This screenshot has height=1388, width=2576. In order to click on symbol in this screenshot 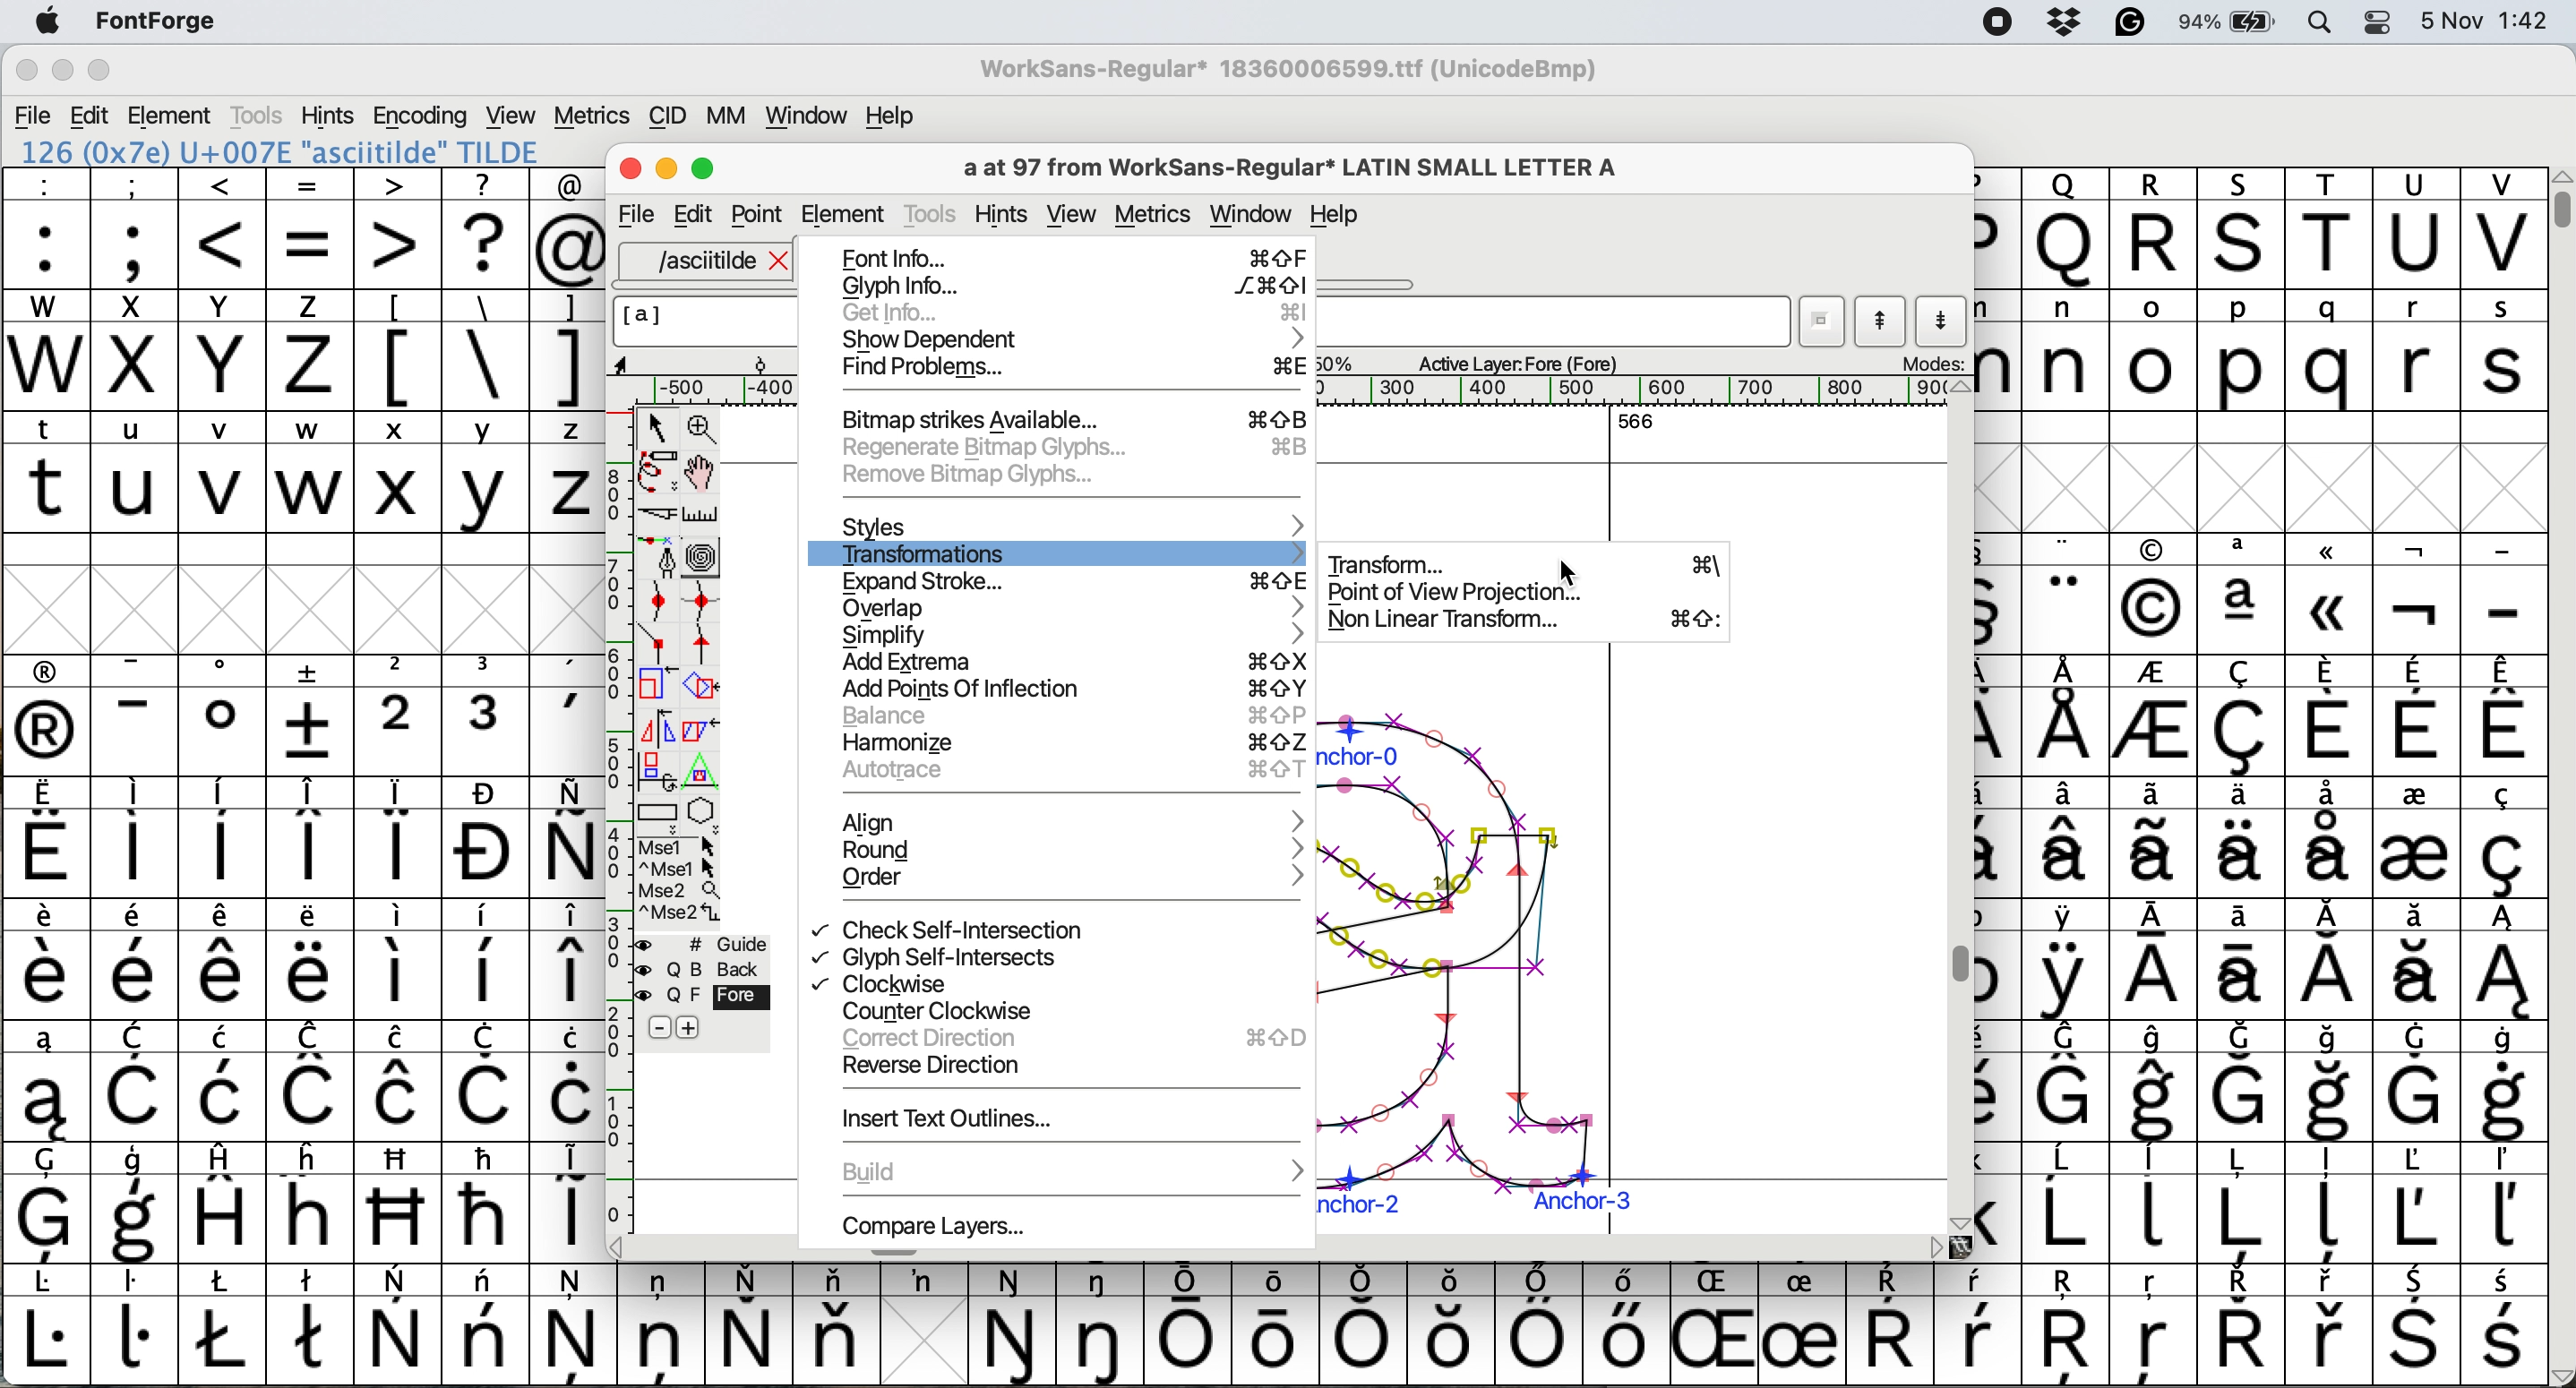, I will do `click(2068, 716)`.